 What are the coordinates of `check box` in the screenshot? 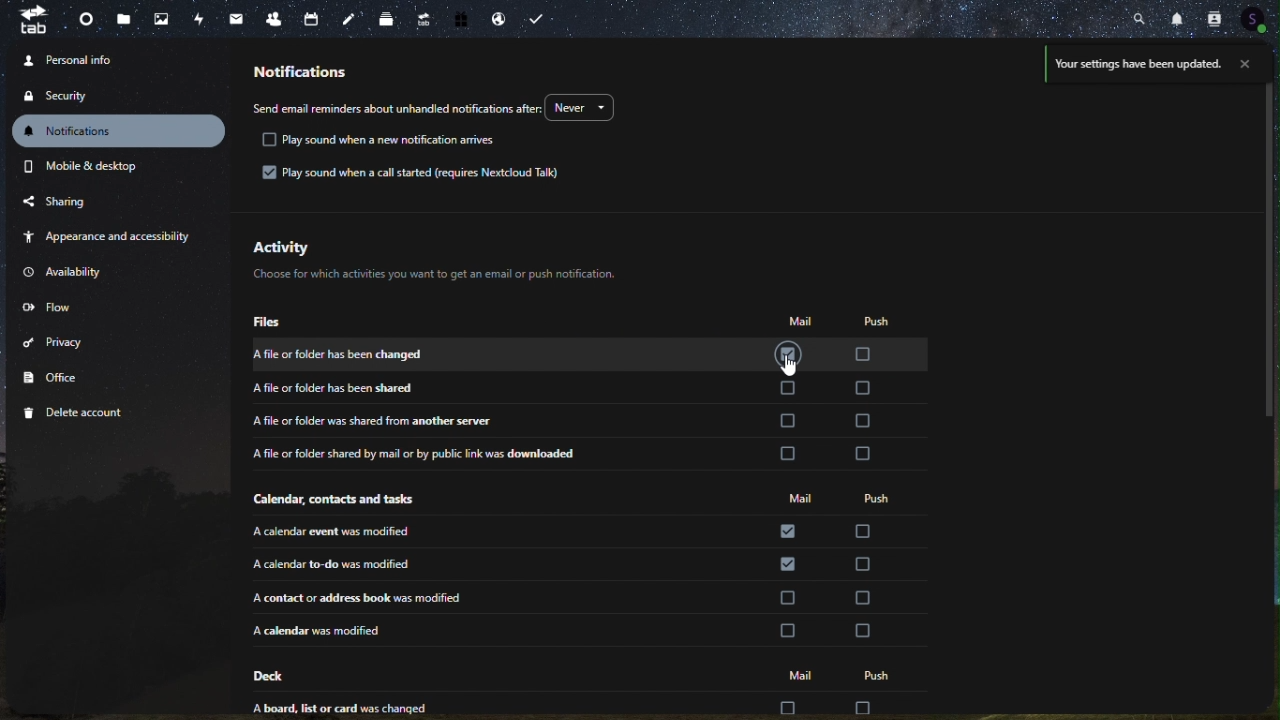 It's located at (791, 354).